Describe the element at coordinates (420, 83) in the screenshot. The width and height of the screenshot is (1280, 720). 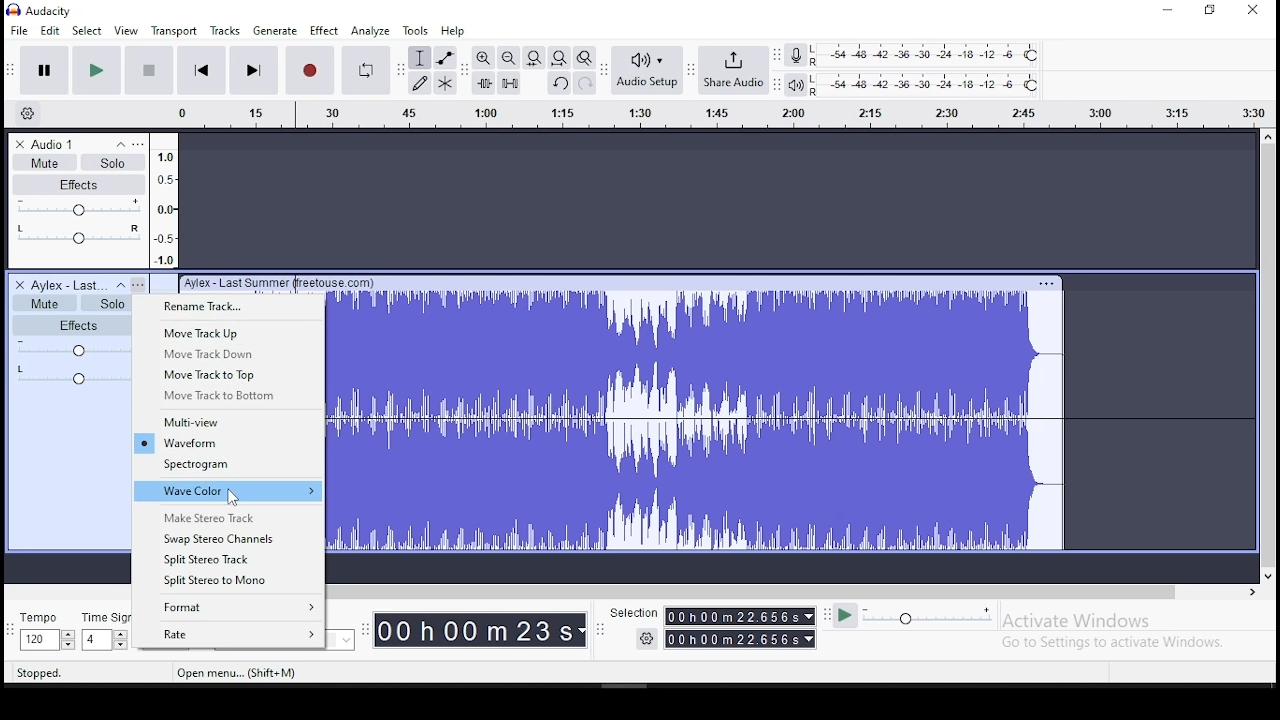
I see `draw tool` at that location.